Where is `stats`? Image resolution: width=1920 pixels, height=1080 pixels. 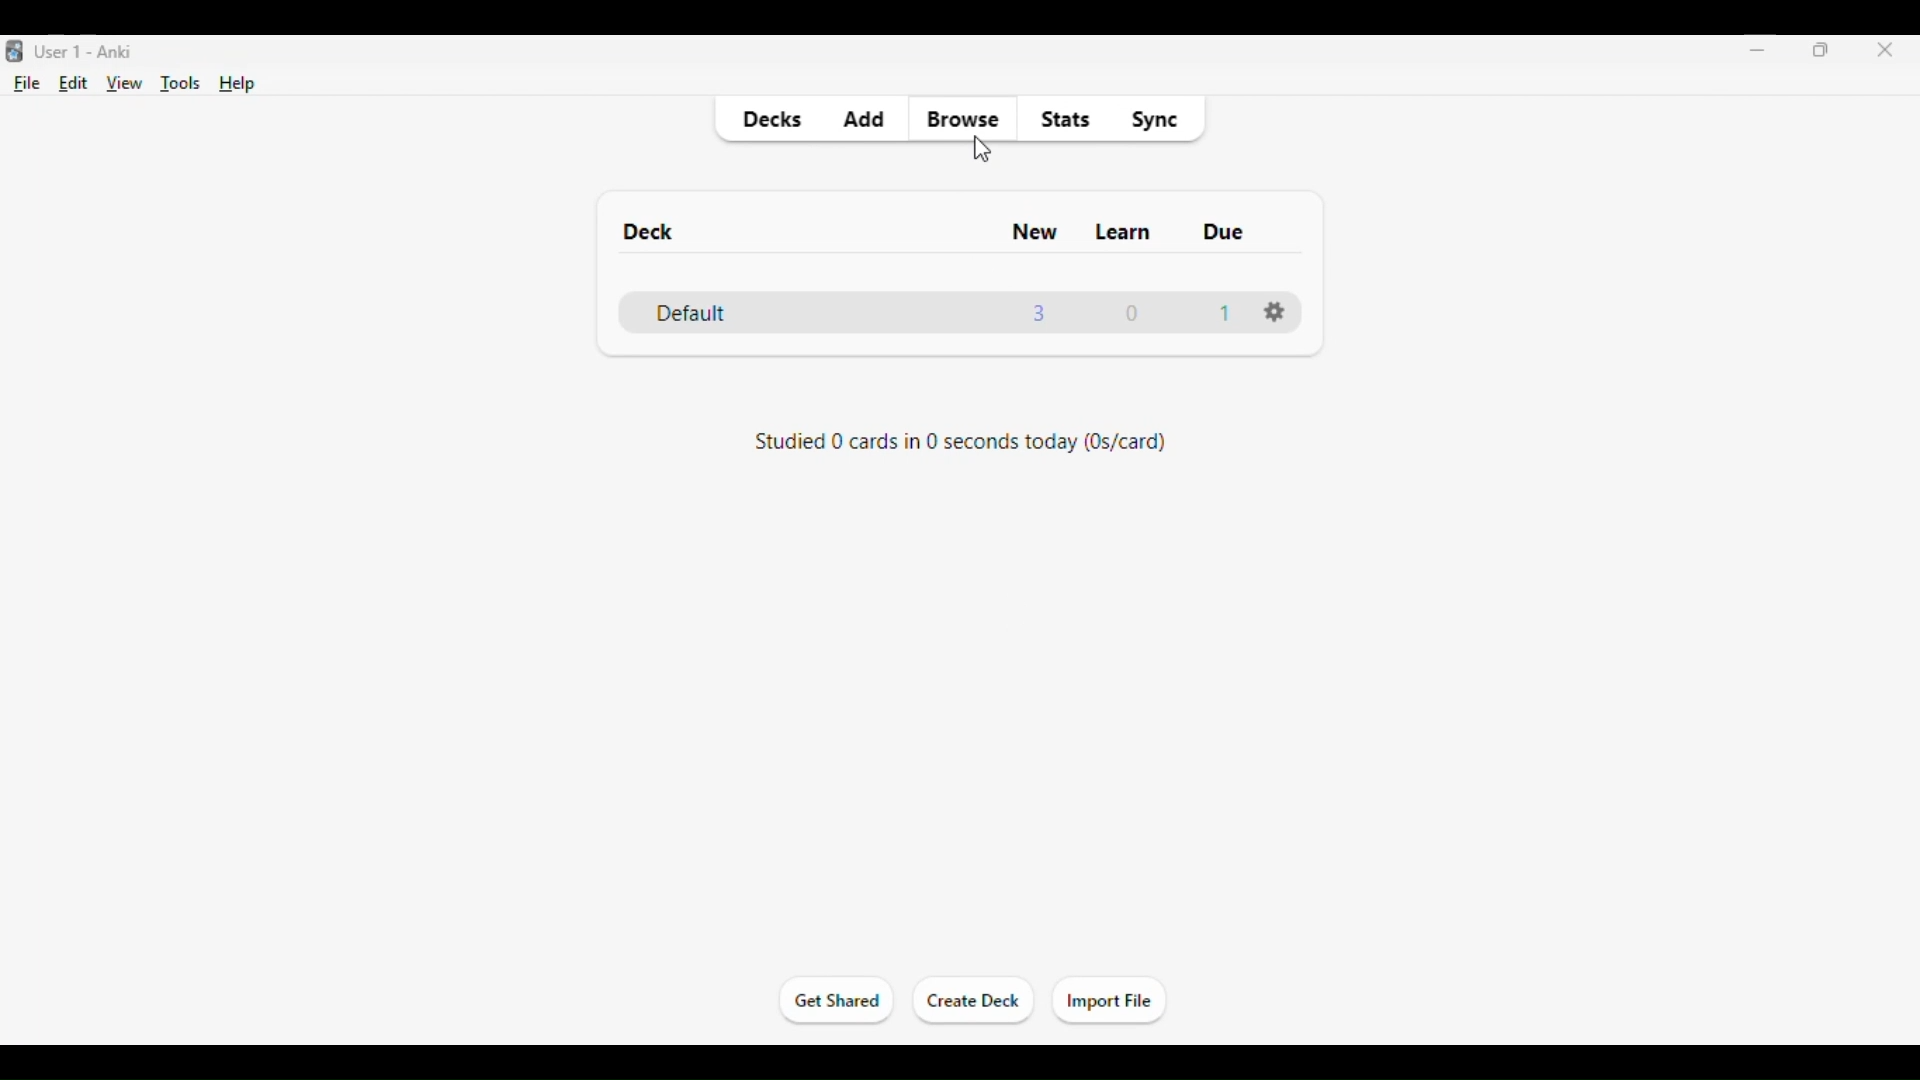 stats is located at coordinates (1066, 120).